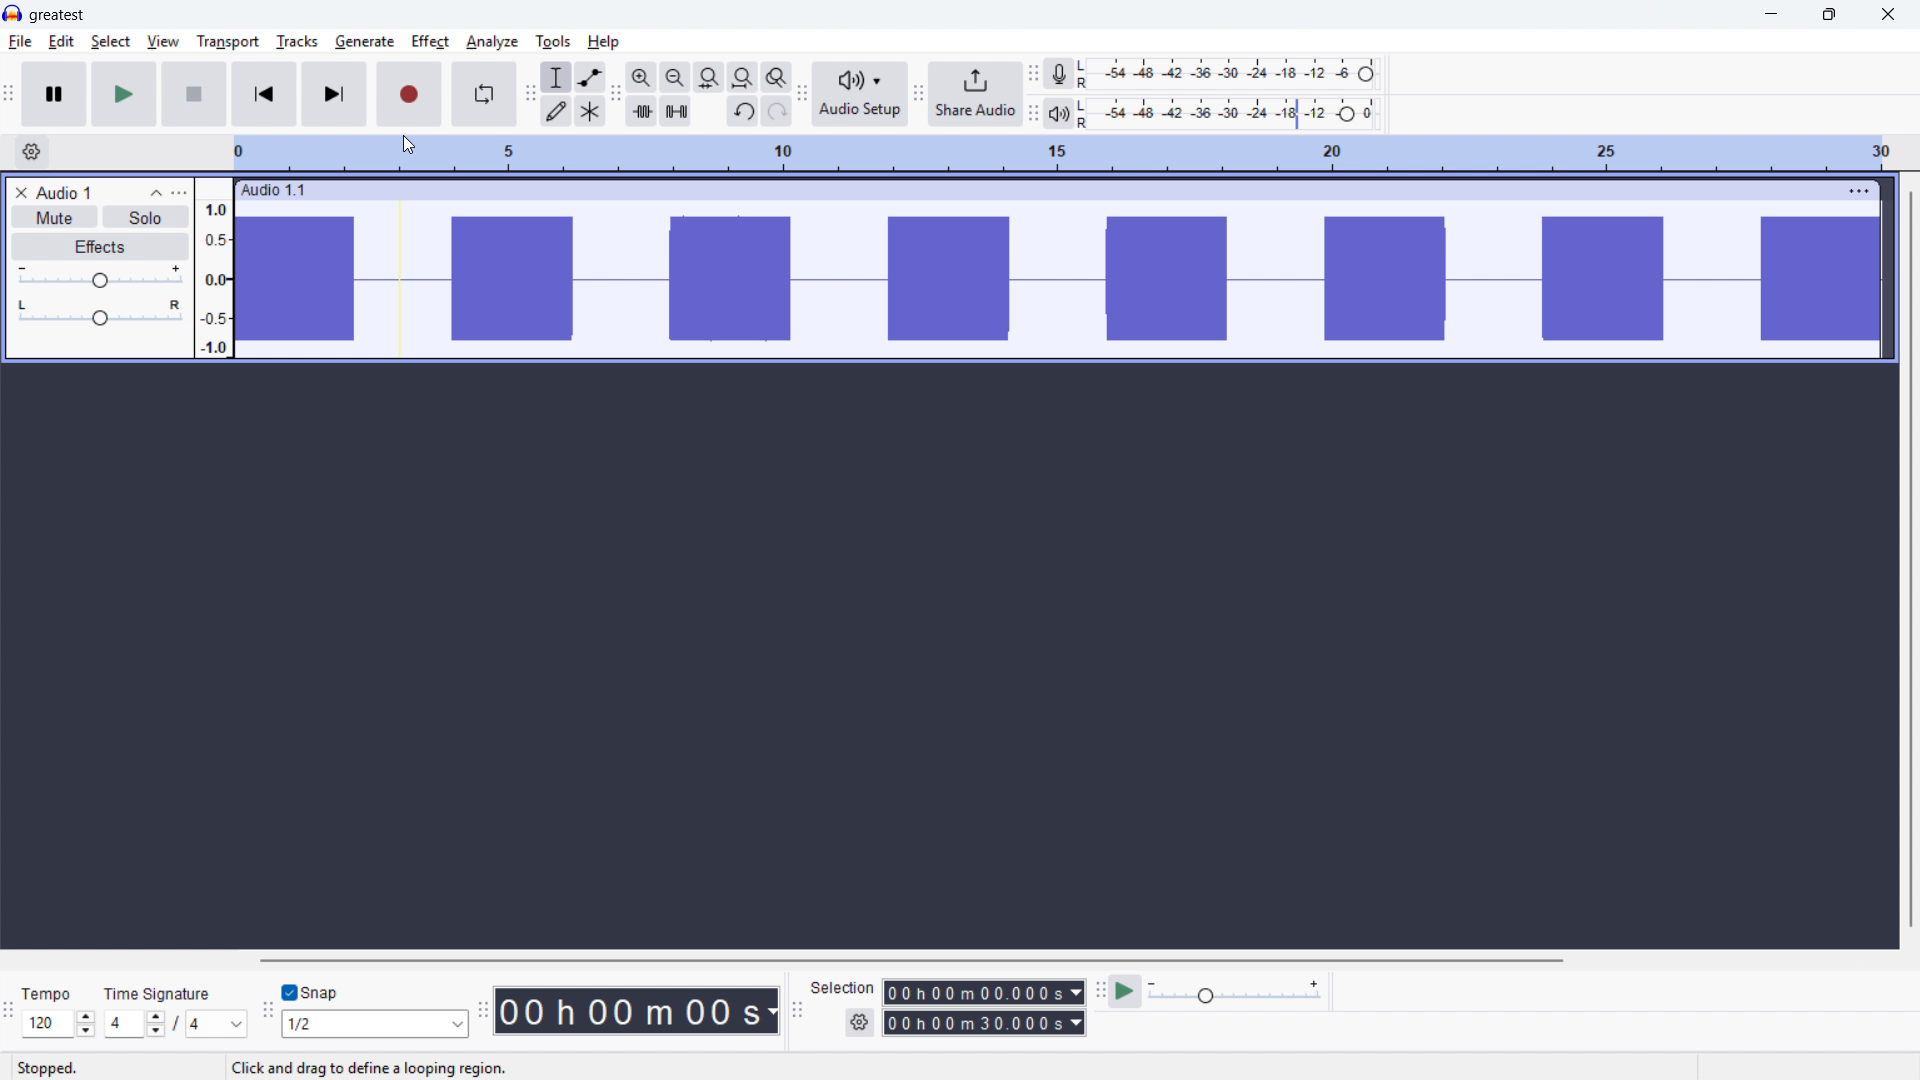 The width and height of the screenshot is (1920, 1080). Describe the element at coordinates (124, 94) in the screenshot. I see `play` at that location.